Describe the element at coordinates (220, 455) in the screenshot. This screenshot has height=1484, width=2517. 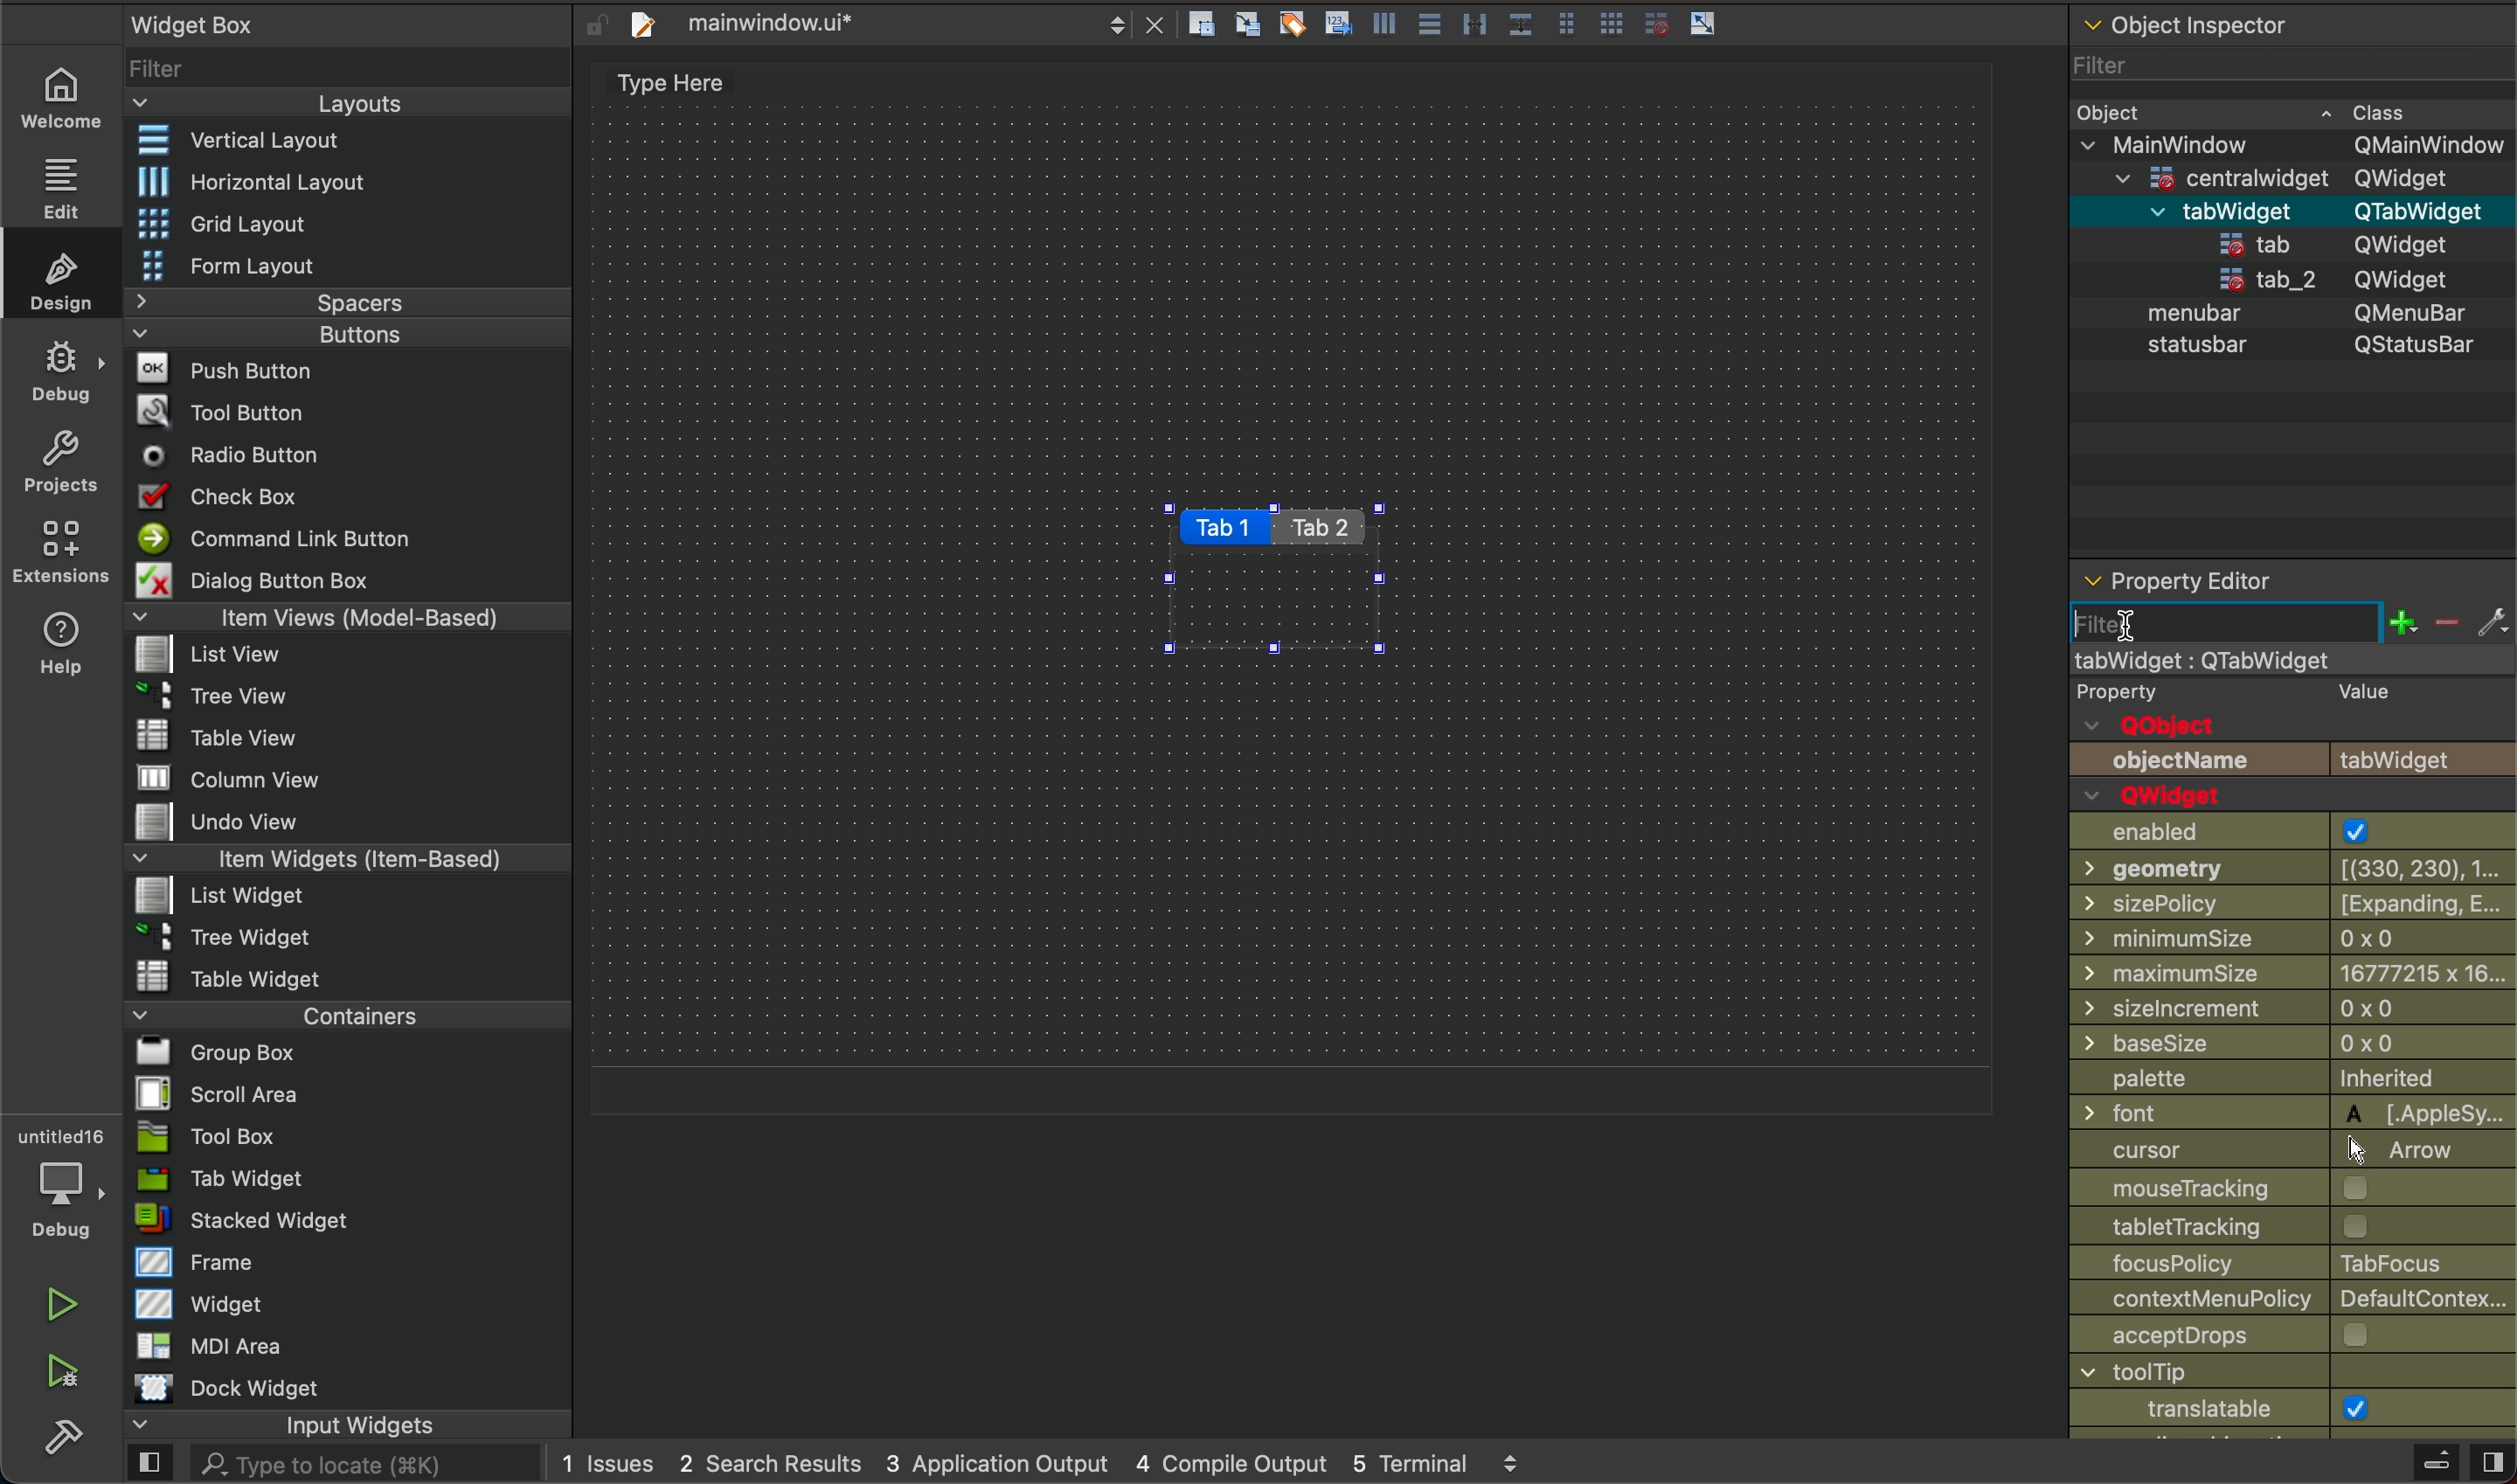
I see ` Radio Button` at that location.